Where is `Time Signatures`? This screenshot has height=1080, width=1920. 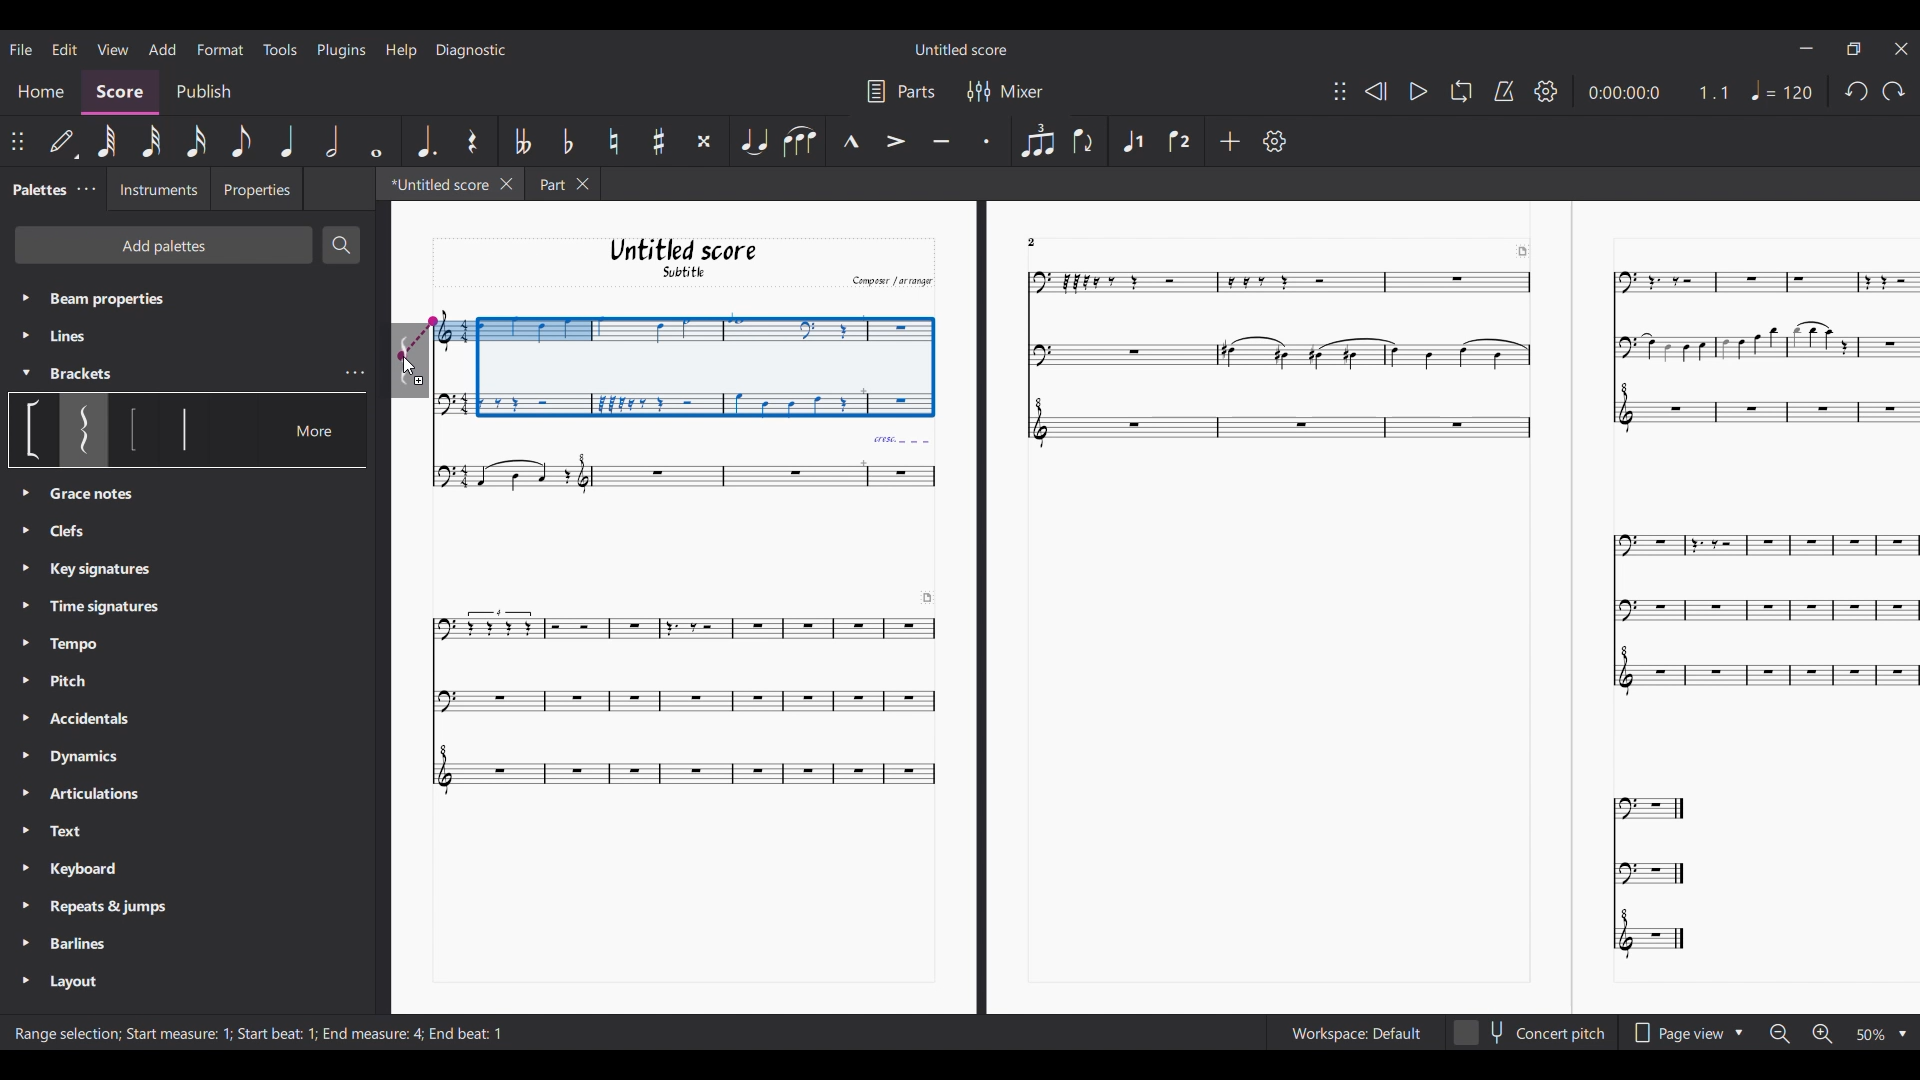
Time Signatures is located at coordinates (106, 603).